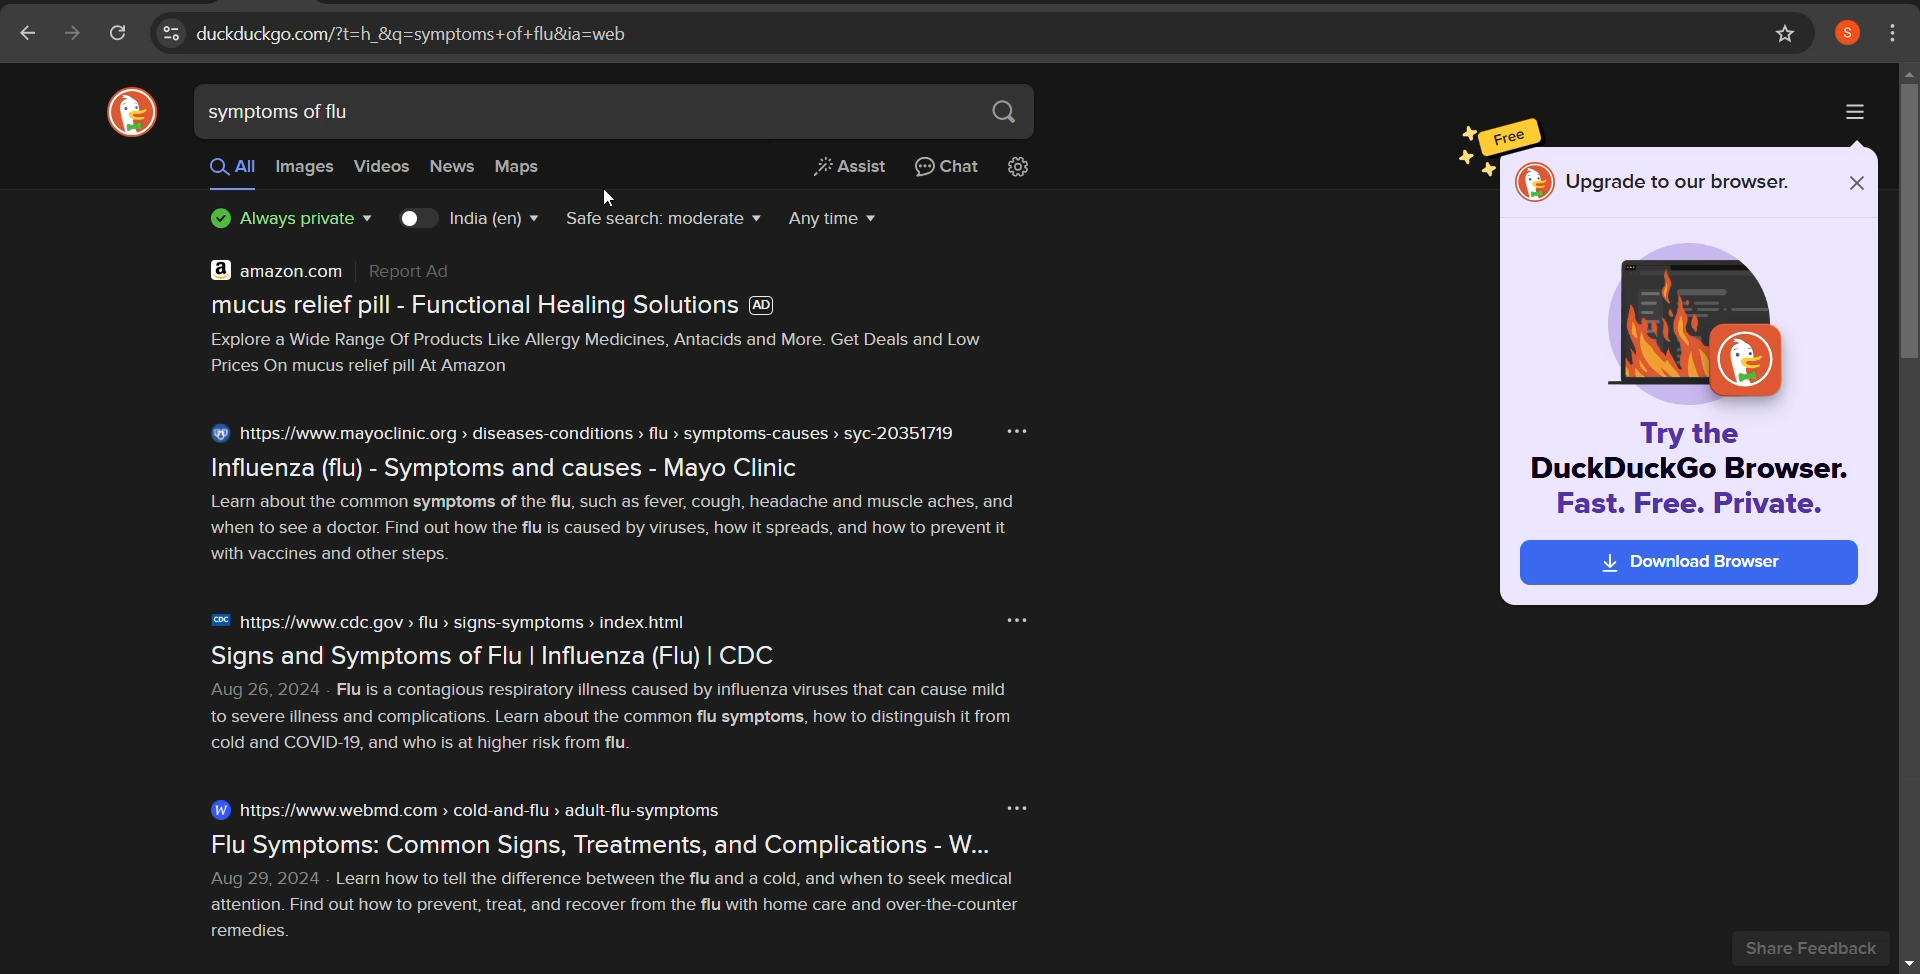  I want to click on close, so click(1853, 186).